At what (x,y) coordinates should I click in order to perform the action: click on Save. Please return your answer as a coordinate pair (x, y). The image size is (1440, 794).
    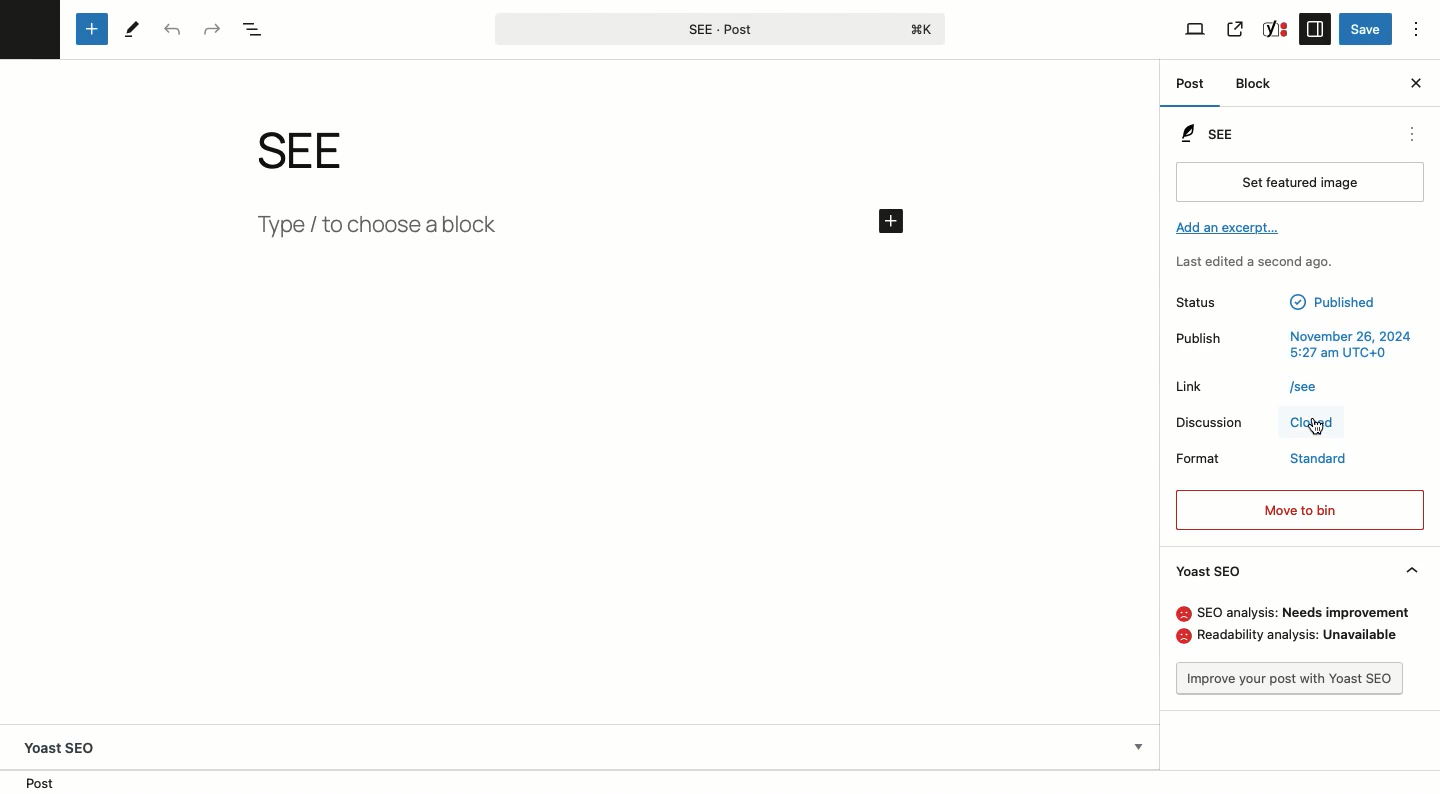
    Looking at the image, I should click on (1367, 30).